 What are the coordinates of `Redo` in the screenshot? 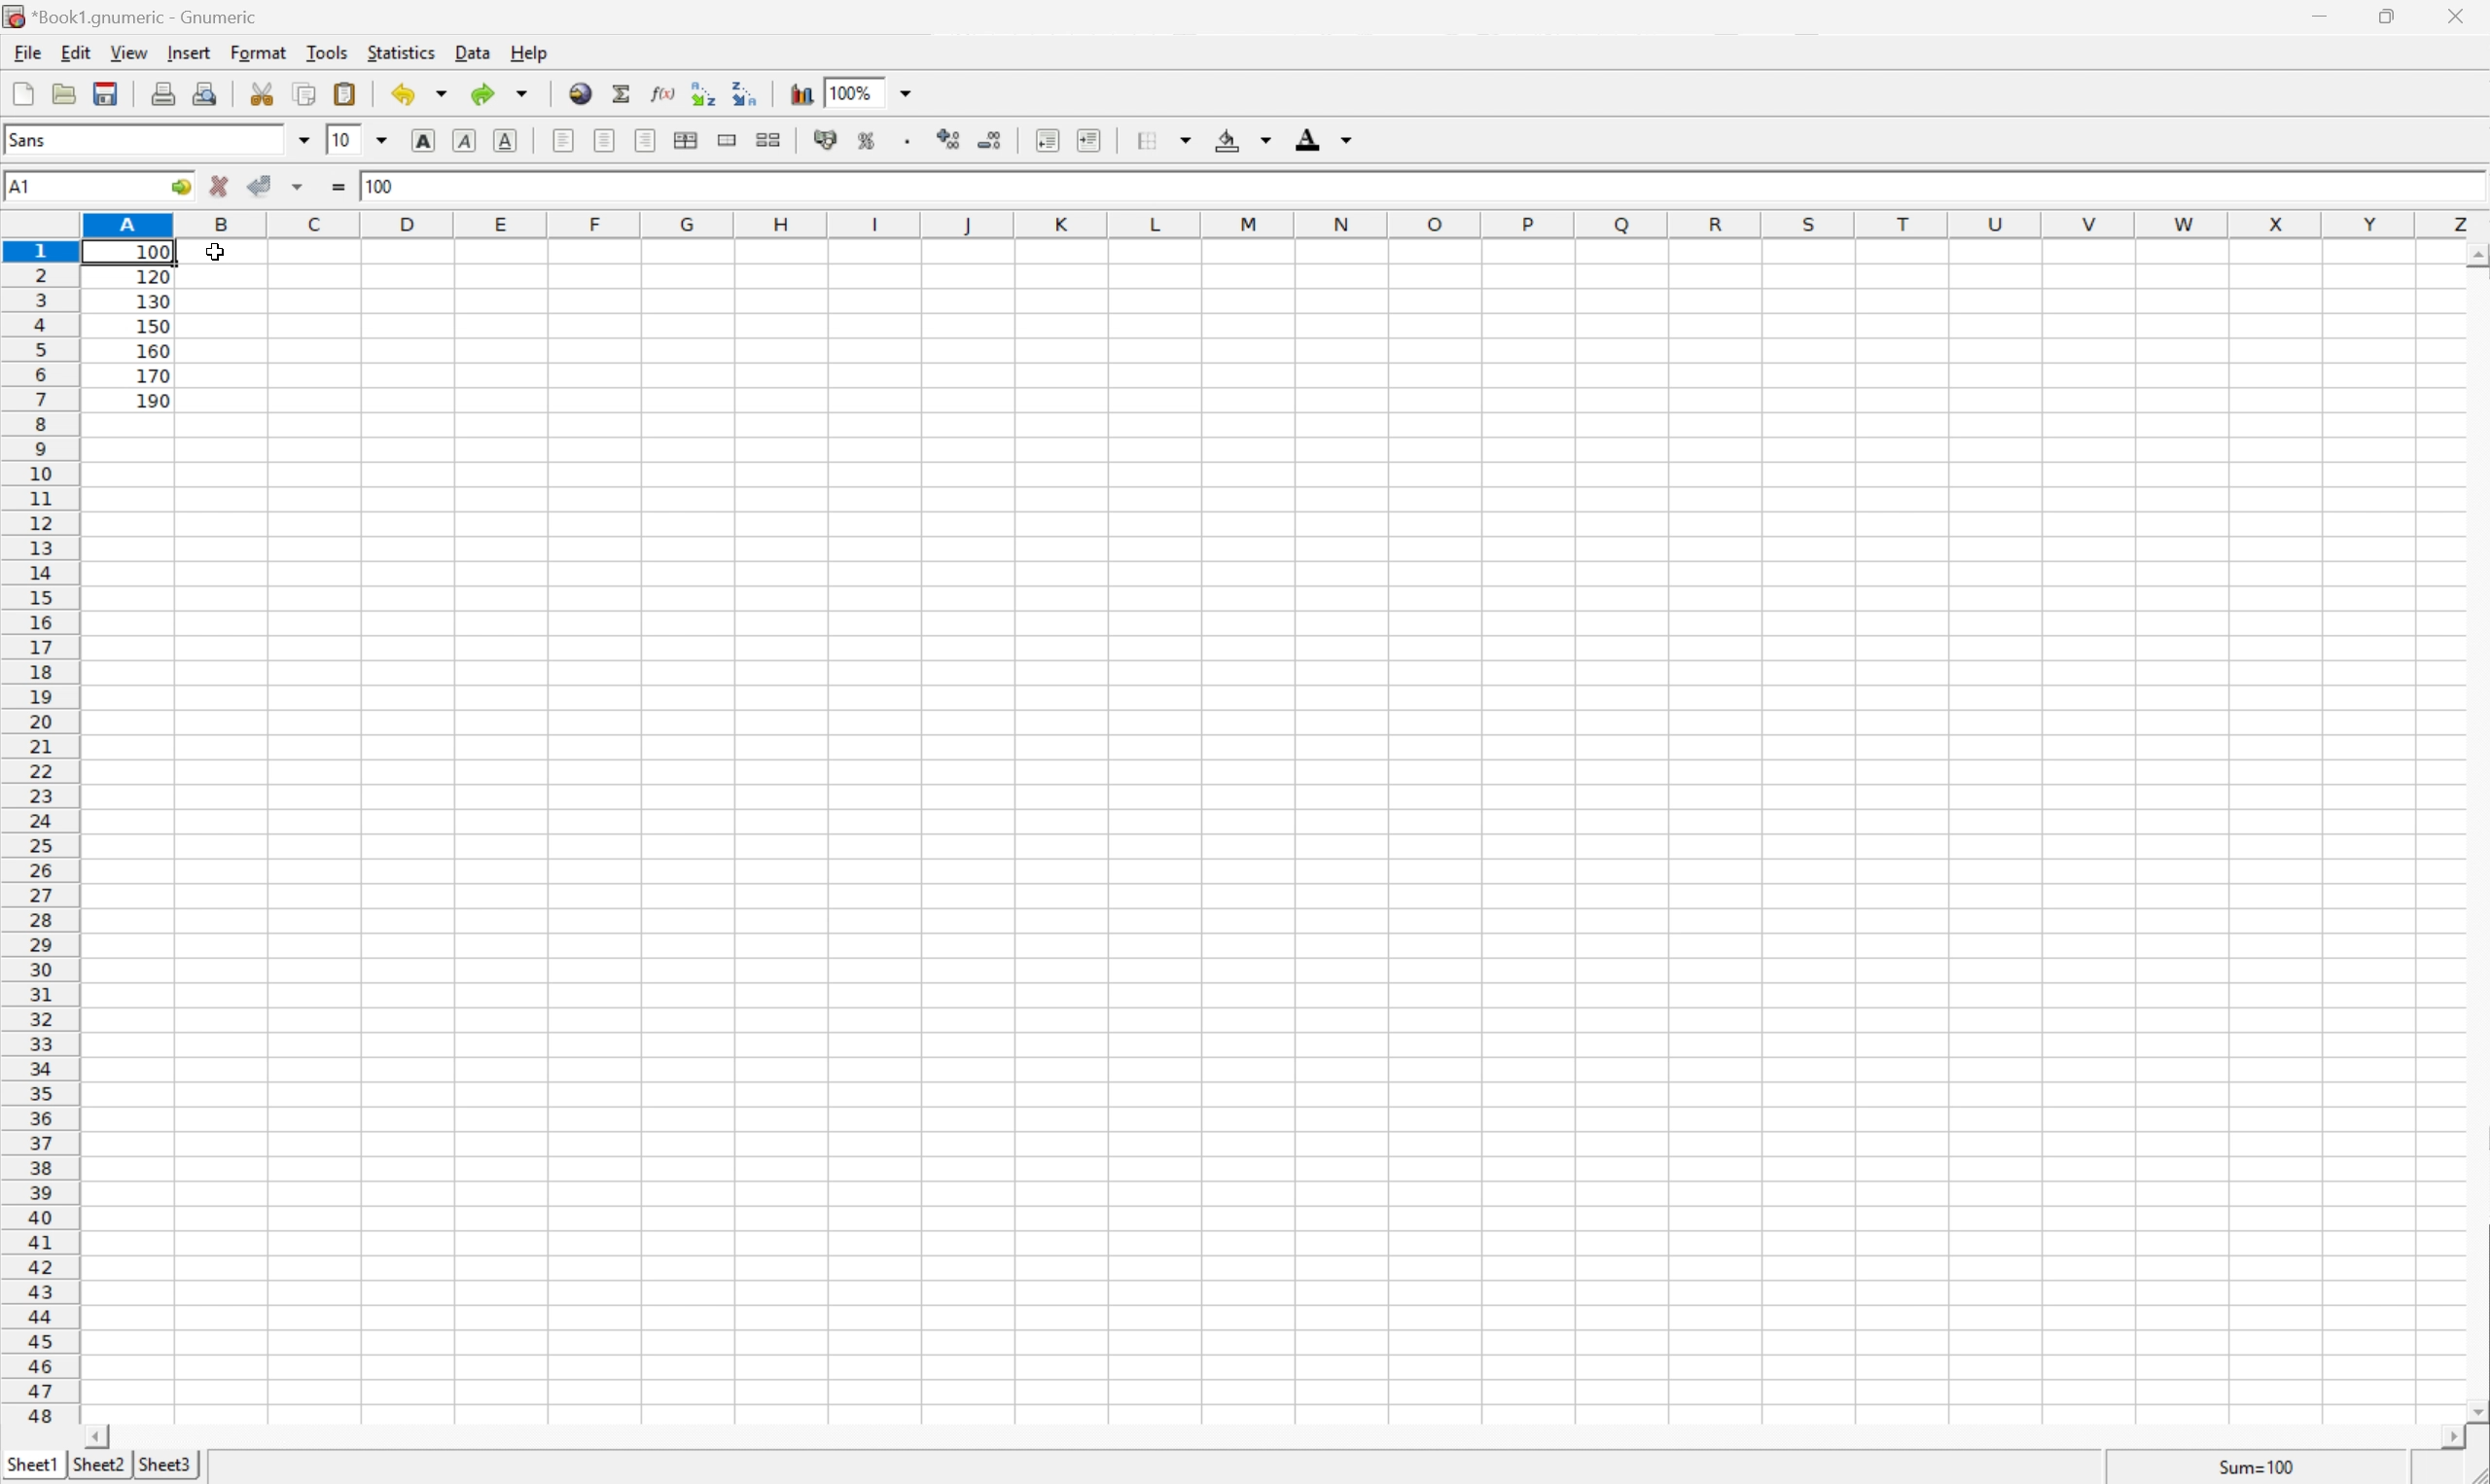 It's located at (495, 94).